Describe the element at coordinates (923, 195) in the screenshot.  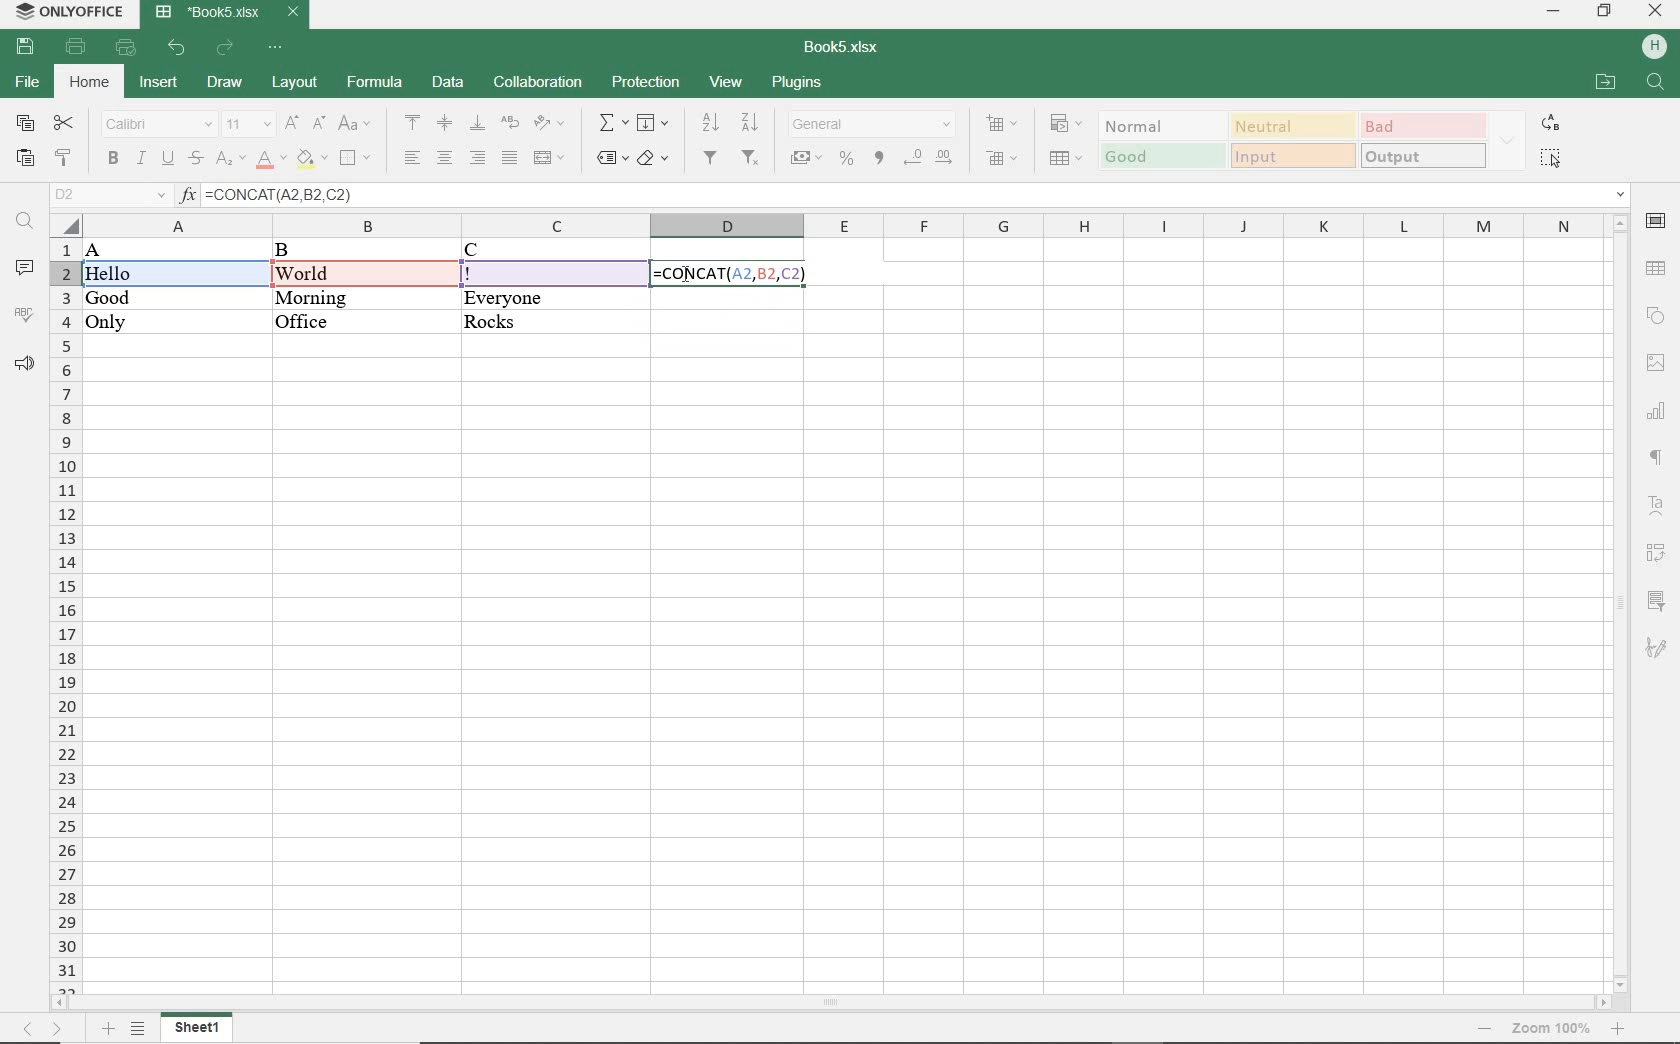
I see `=CONCAT(A2,B2,C2)` at that location.